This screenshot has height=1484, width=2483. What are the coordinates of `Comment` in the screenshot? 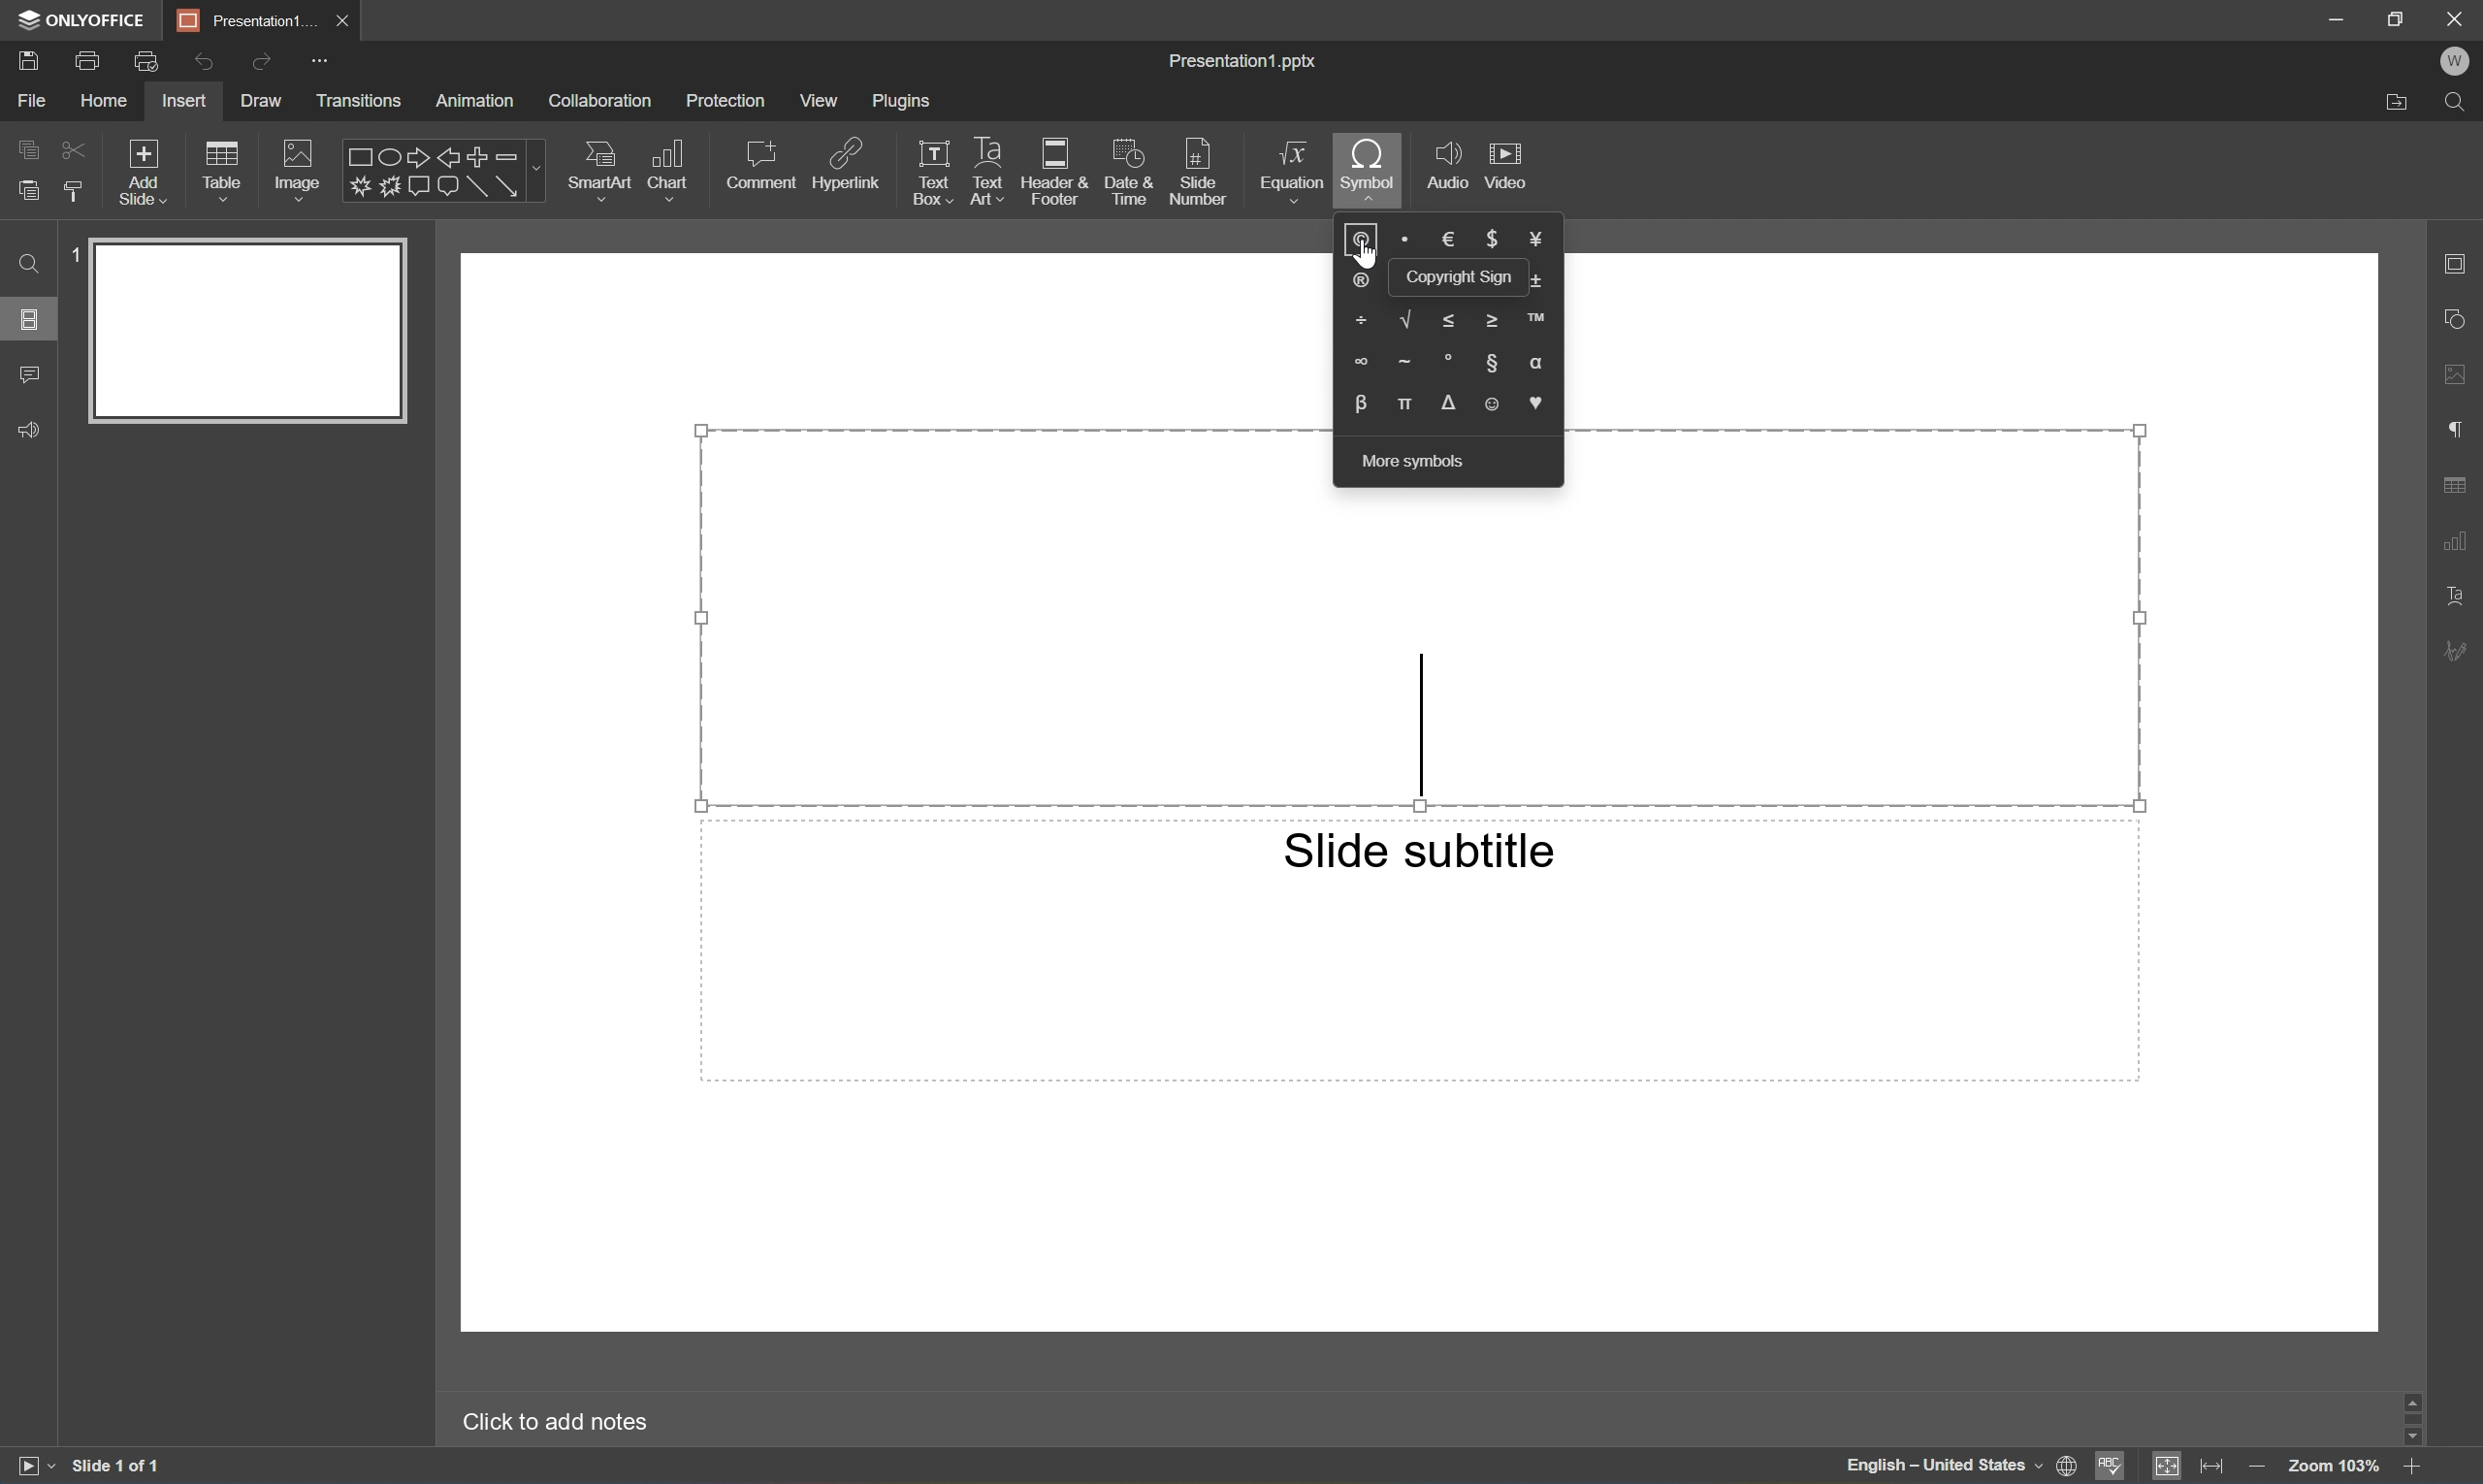 It's located at (764, 160).